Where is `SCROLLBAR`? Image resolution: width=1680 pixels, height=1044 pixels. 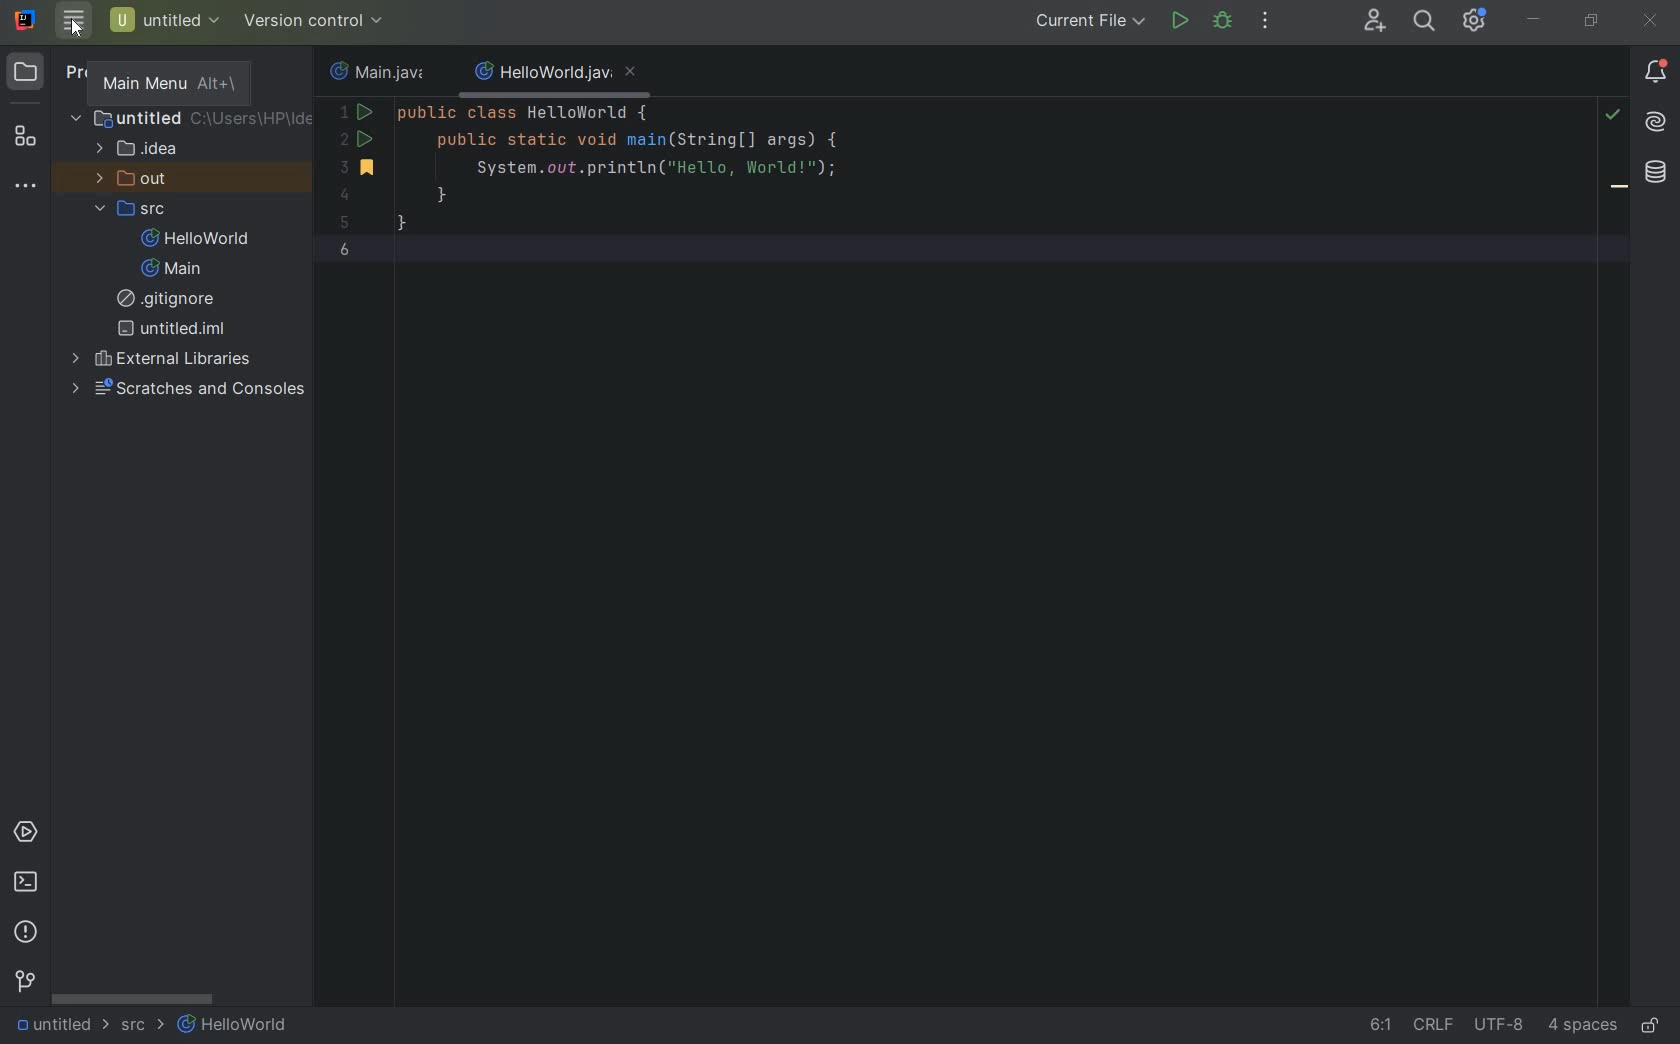 SCROLLBAR is located at coordinates (134, 998).